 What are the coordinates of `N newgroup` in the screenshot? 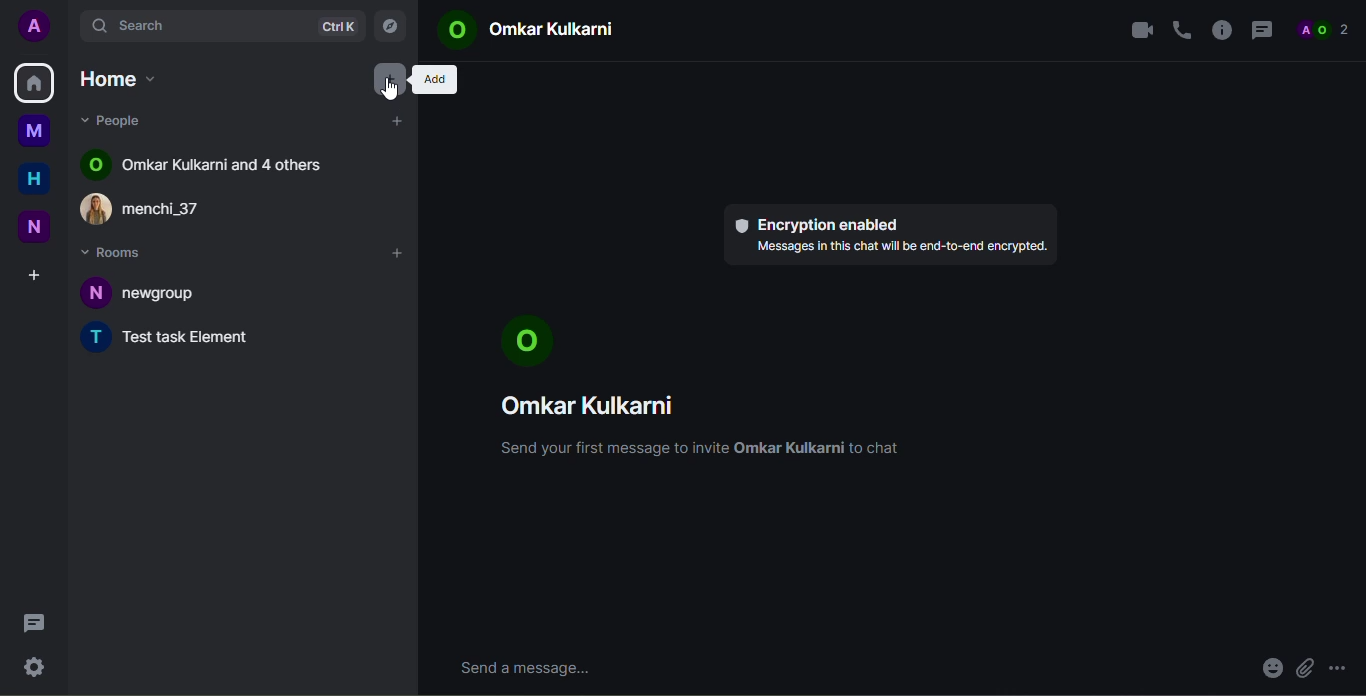 It's located at (149, 293).